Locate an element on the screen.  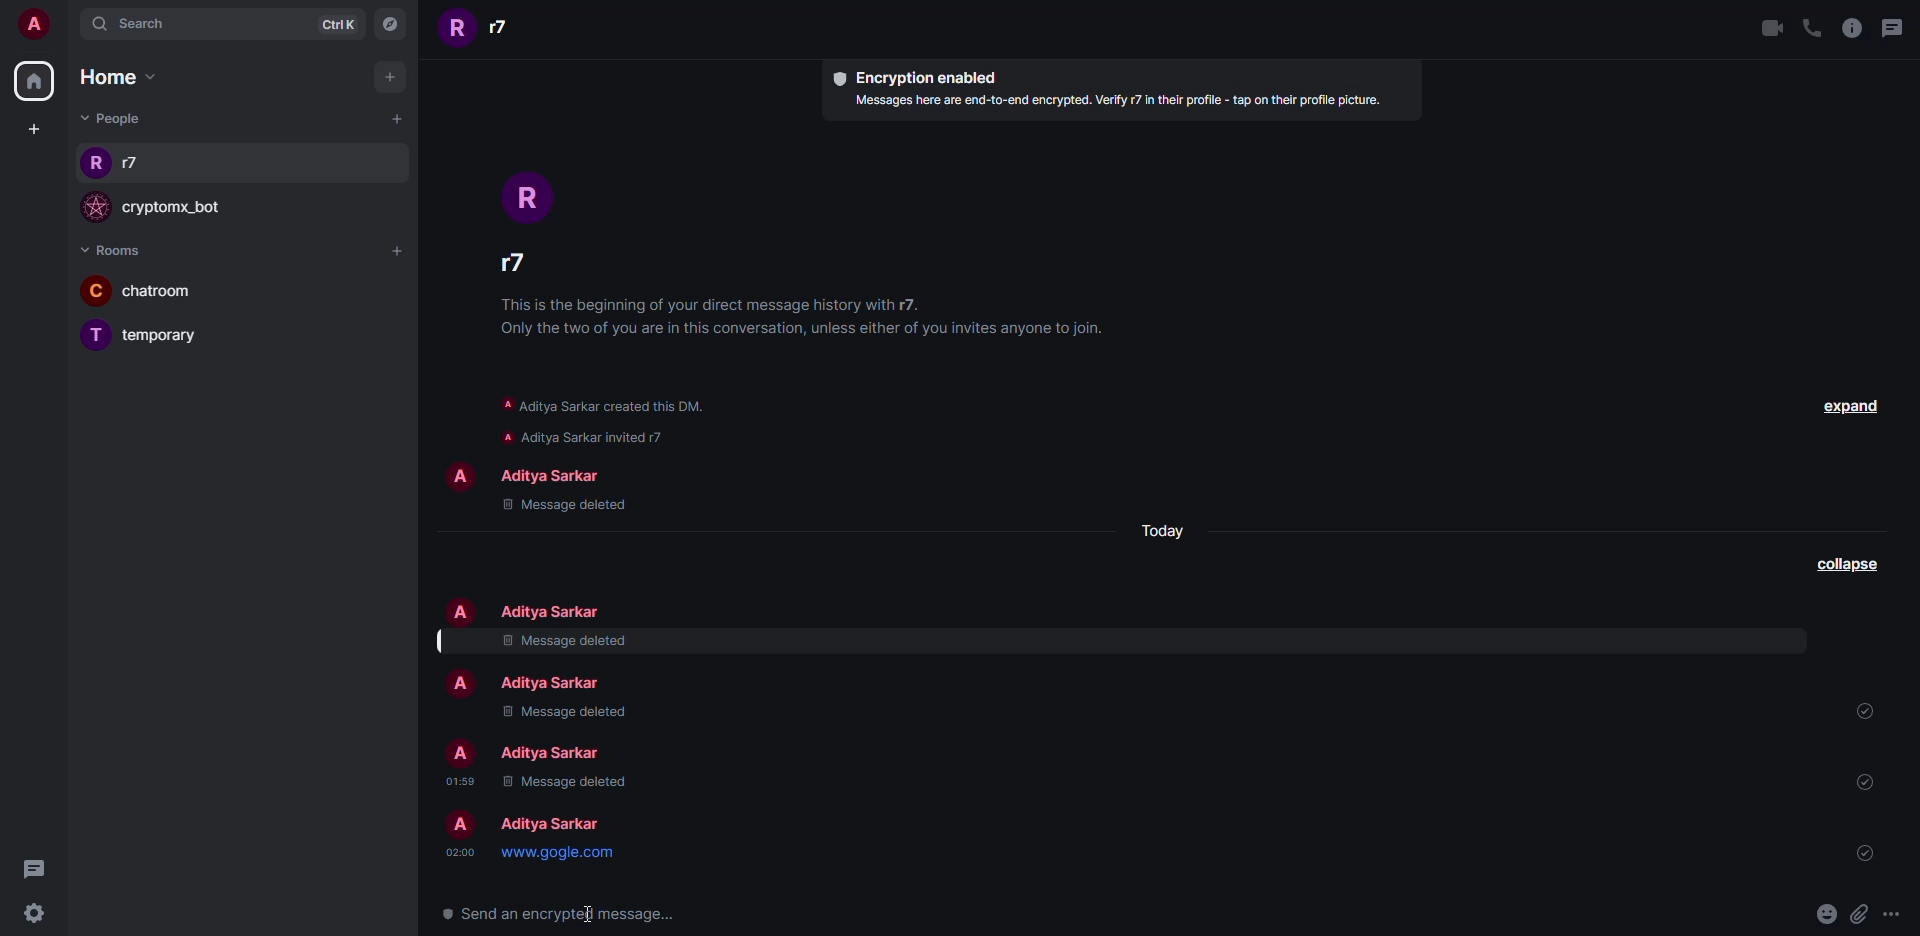
profile is located at coordinates (465, 684).